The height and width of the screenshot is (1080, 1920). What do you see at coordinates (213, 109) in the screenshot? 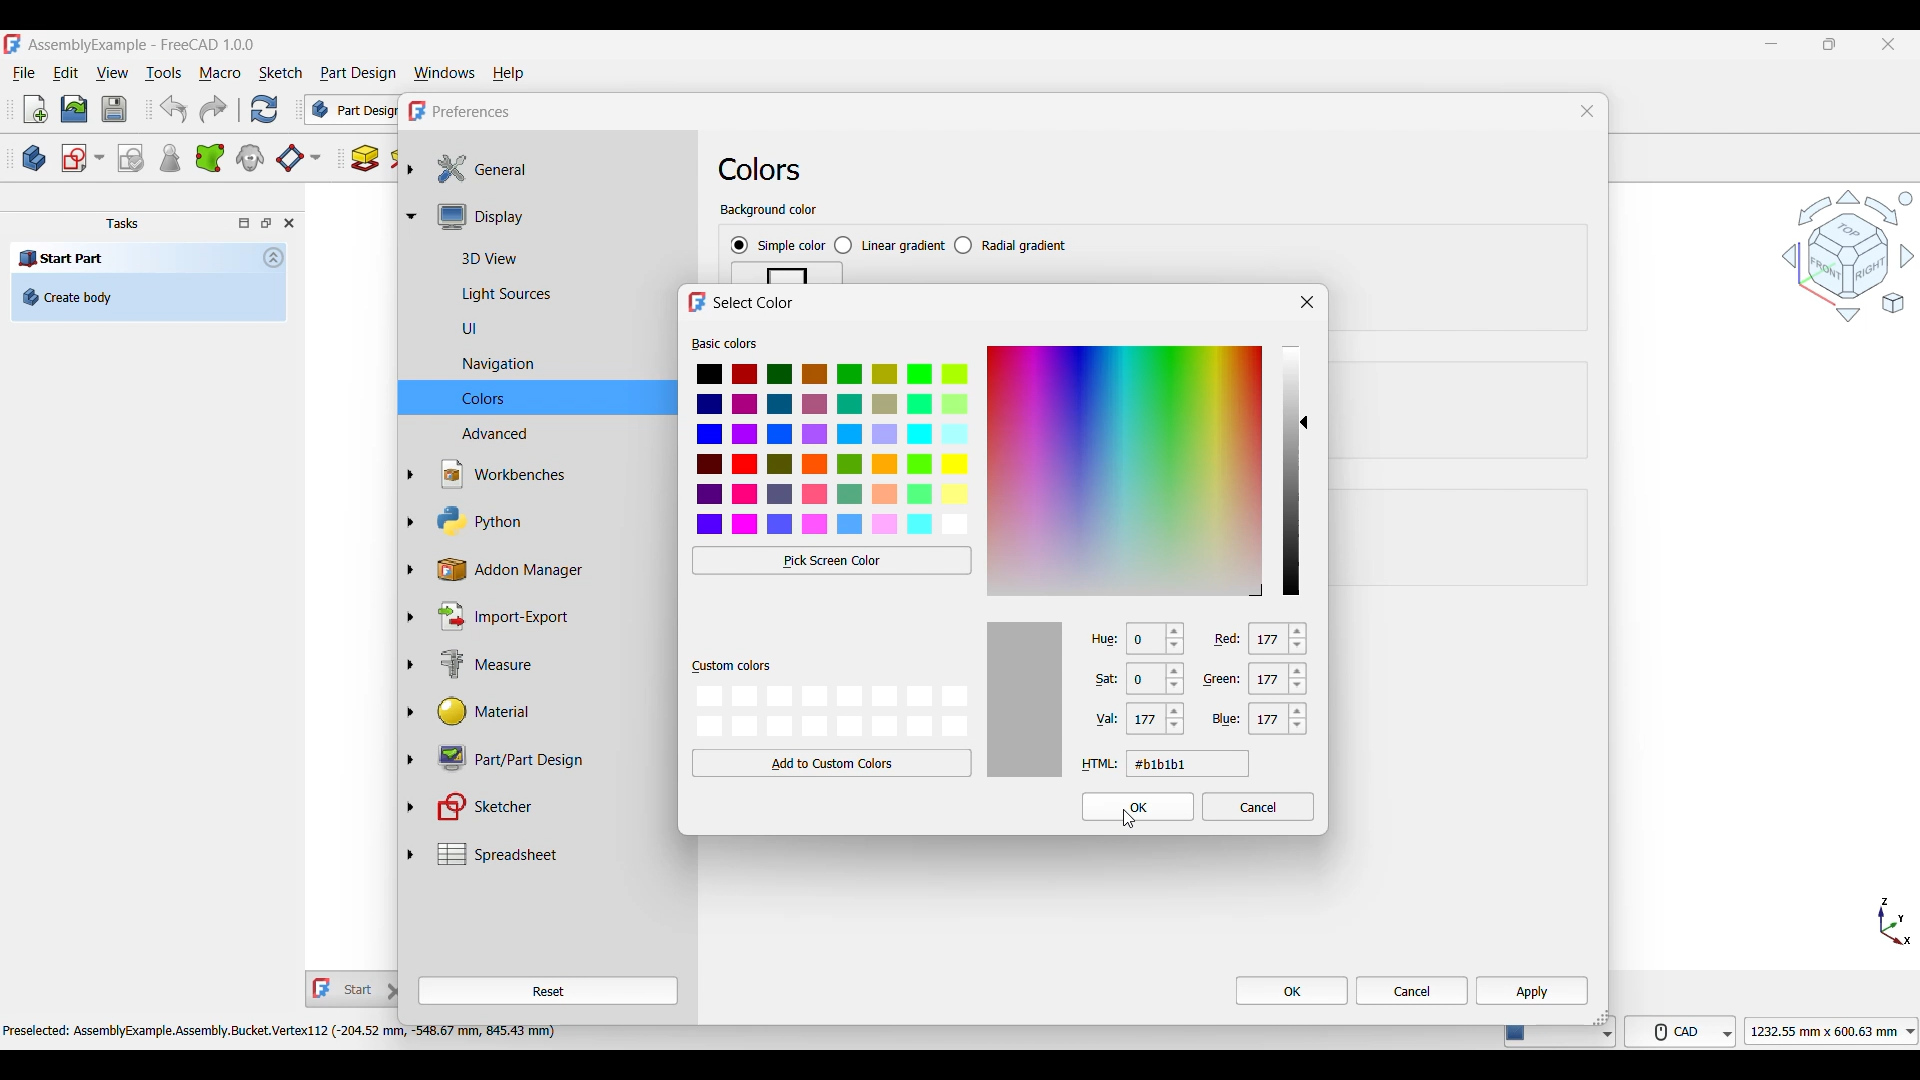
I see `Redo` at bounding box center [213, 109].